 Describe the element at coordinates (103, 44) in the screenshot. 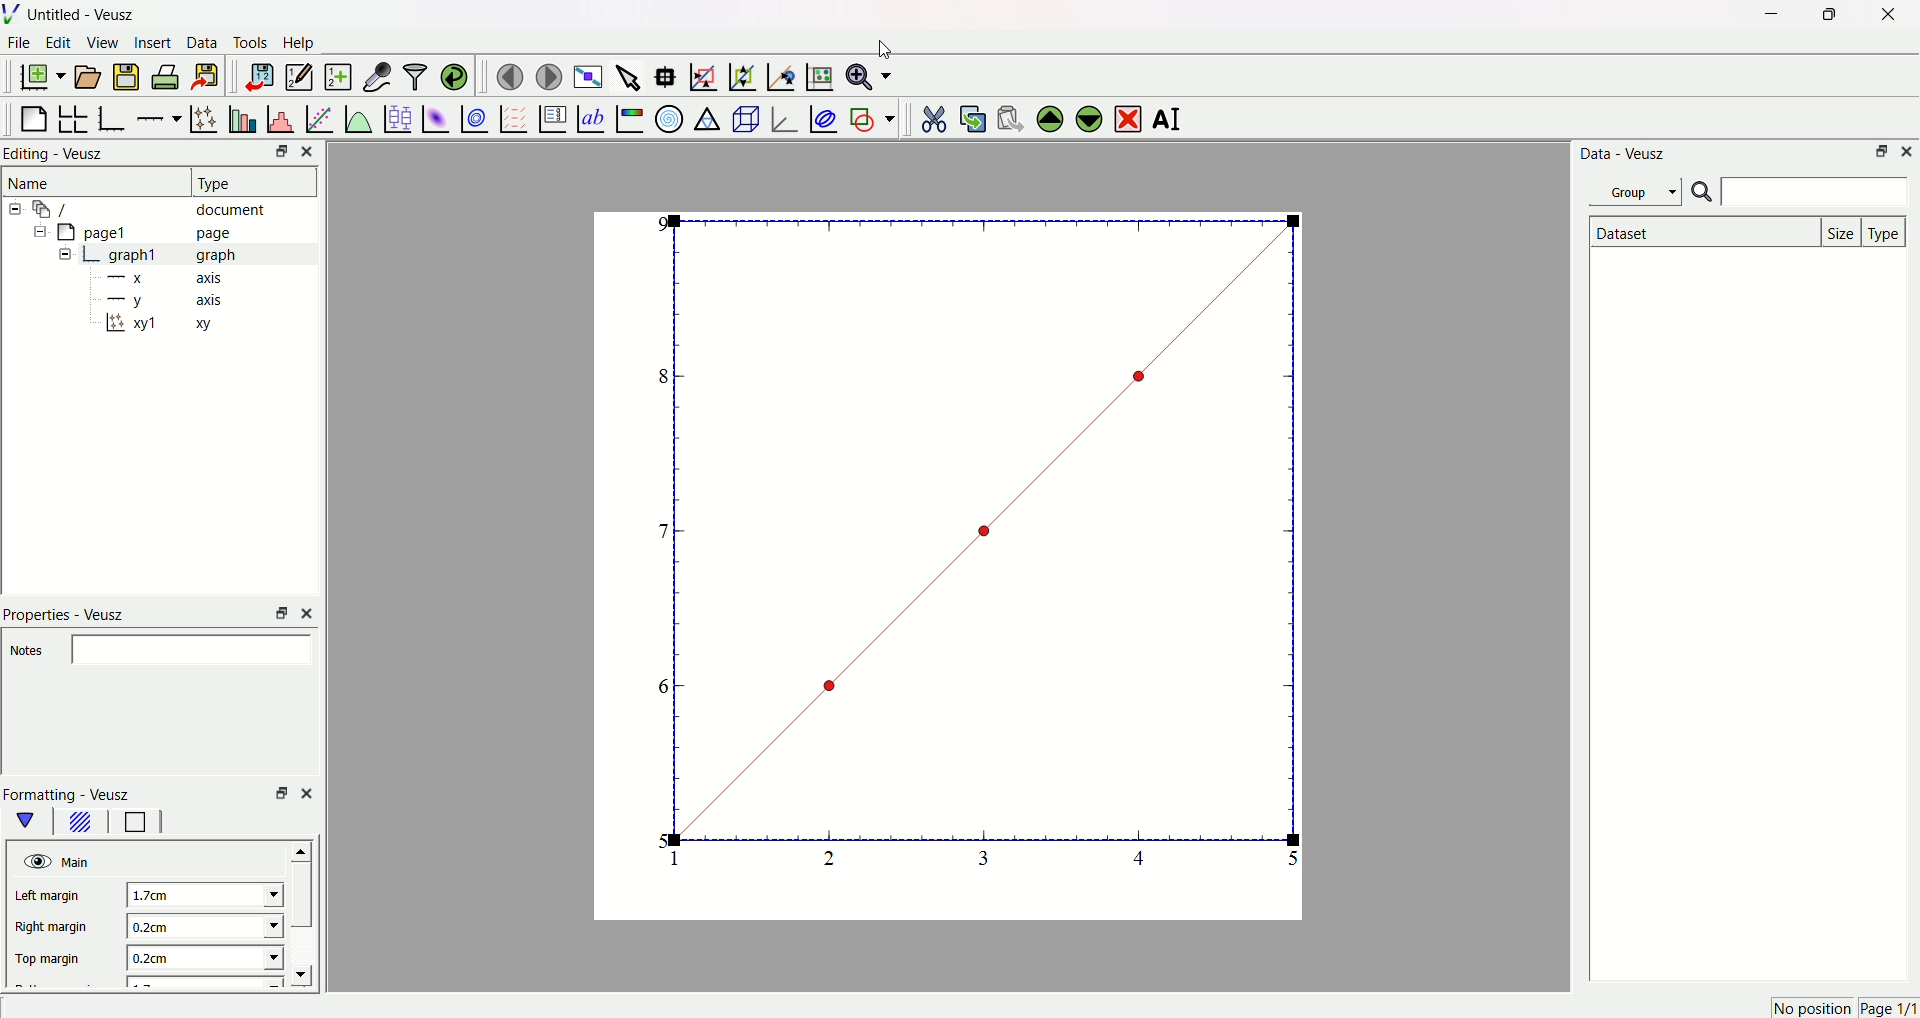

I see `View` at that location.